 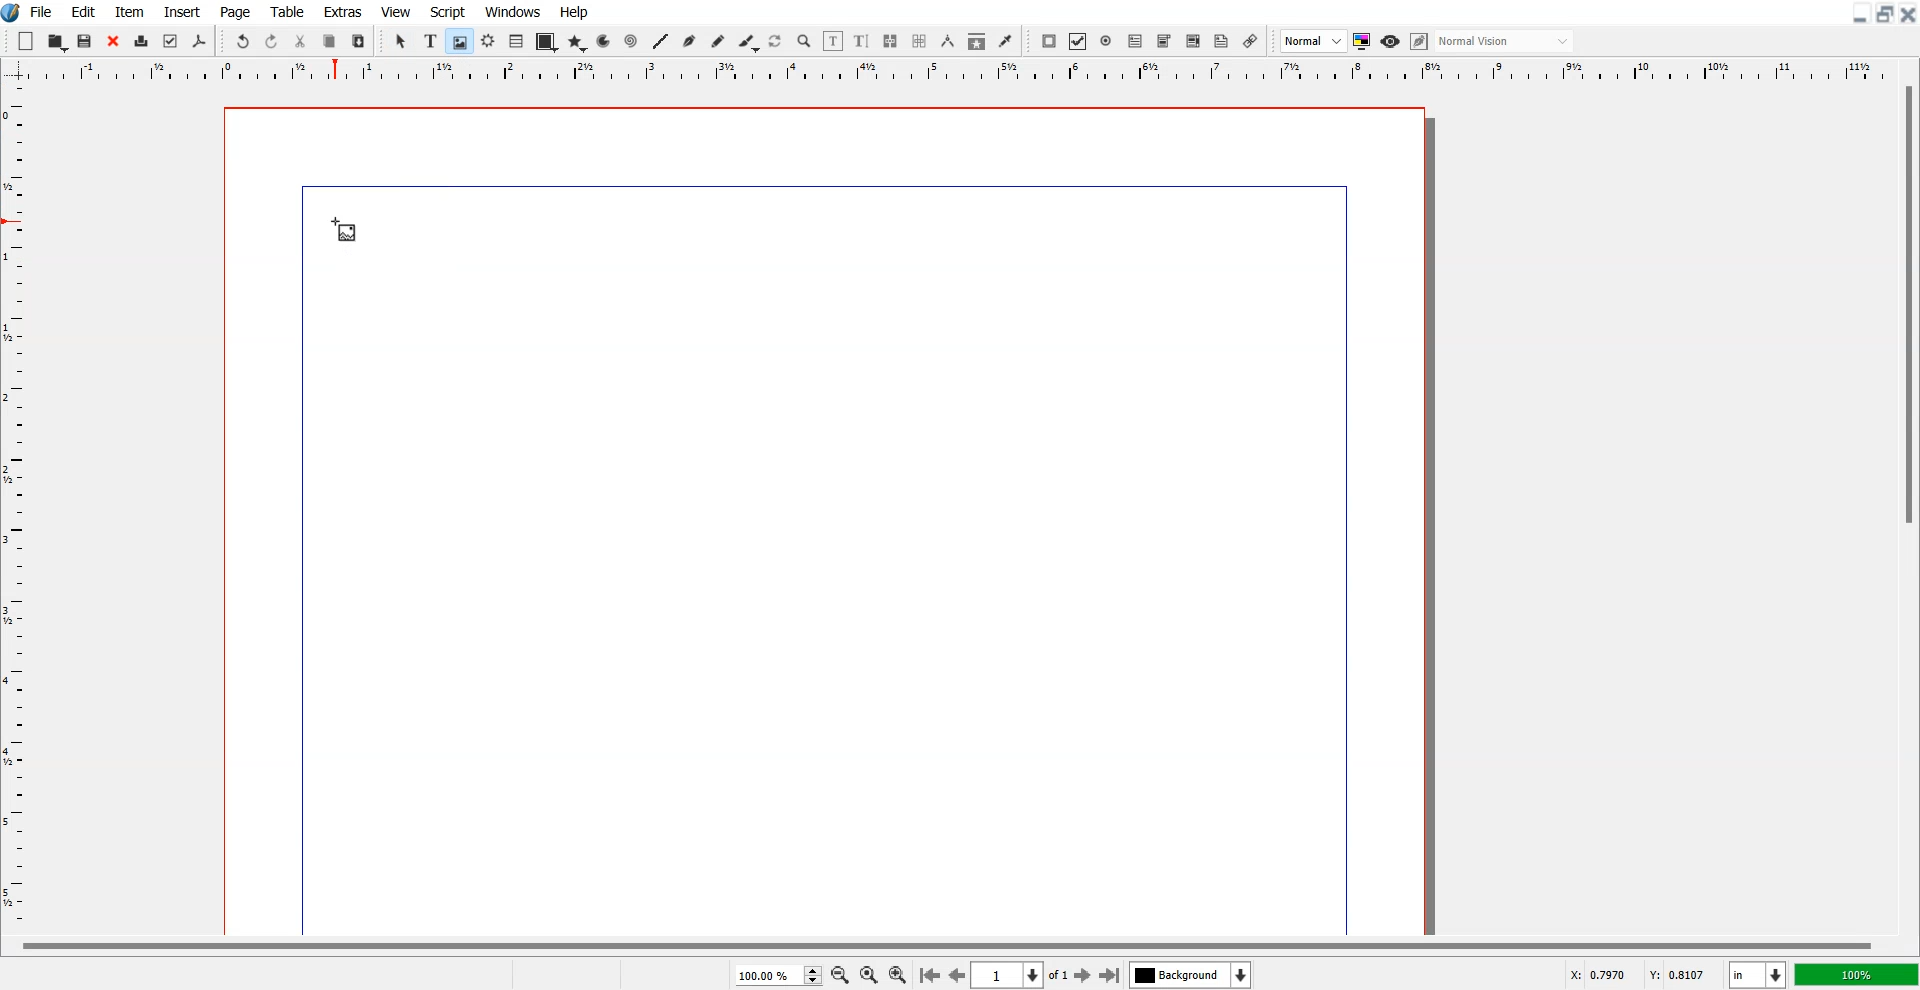 What do you see at coordinates (1190, 974) in the screenshot?
I see `Select the current layer` at bounding box center [1190, 974].